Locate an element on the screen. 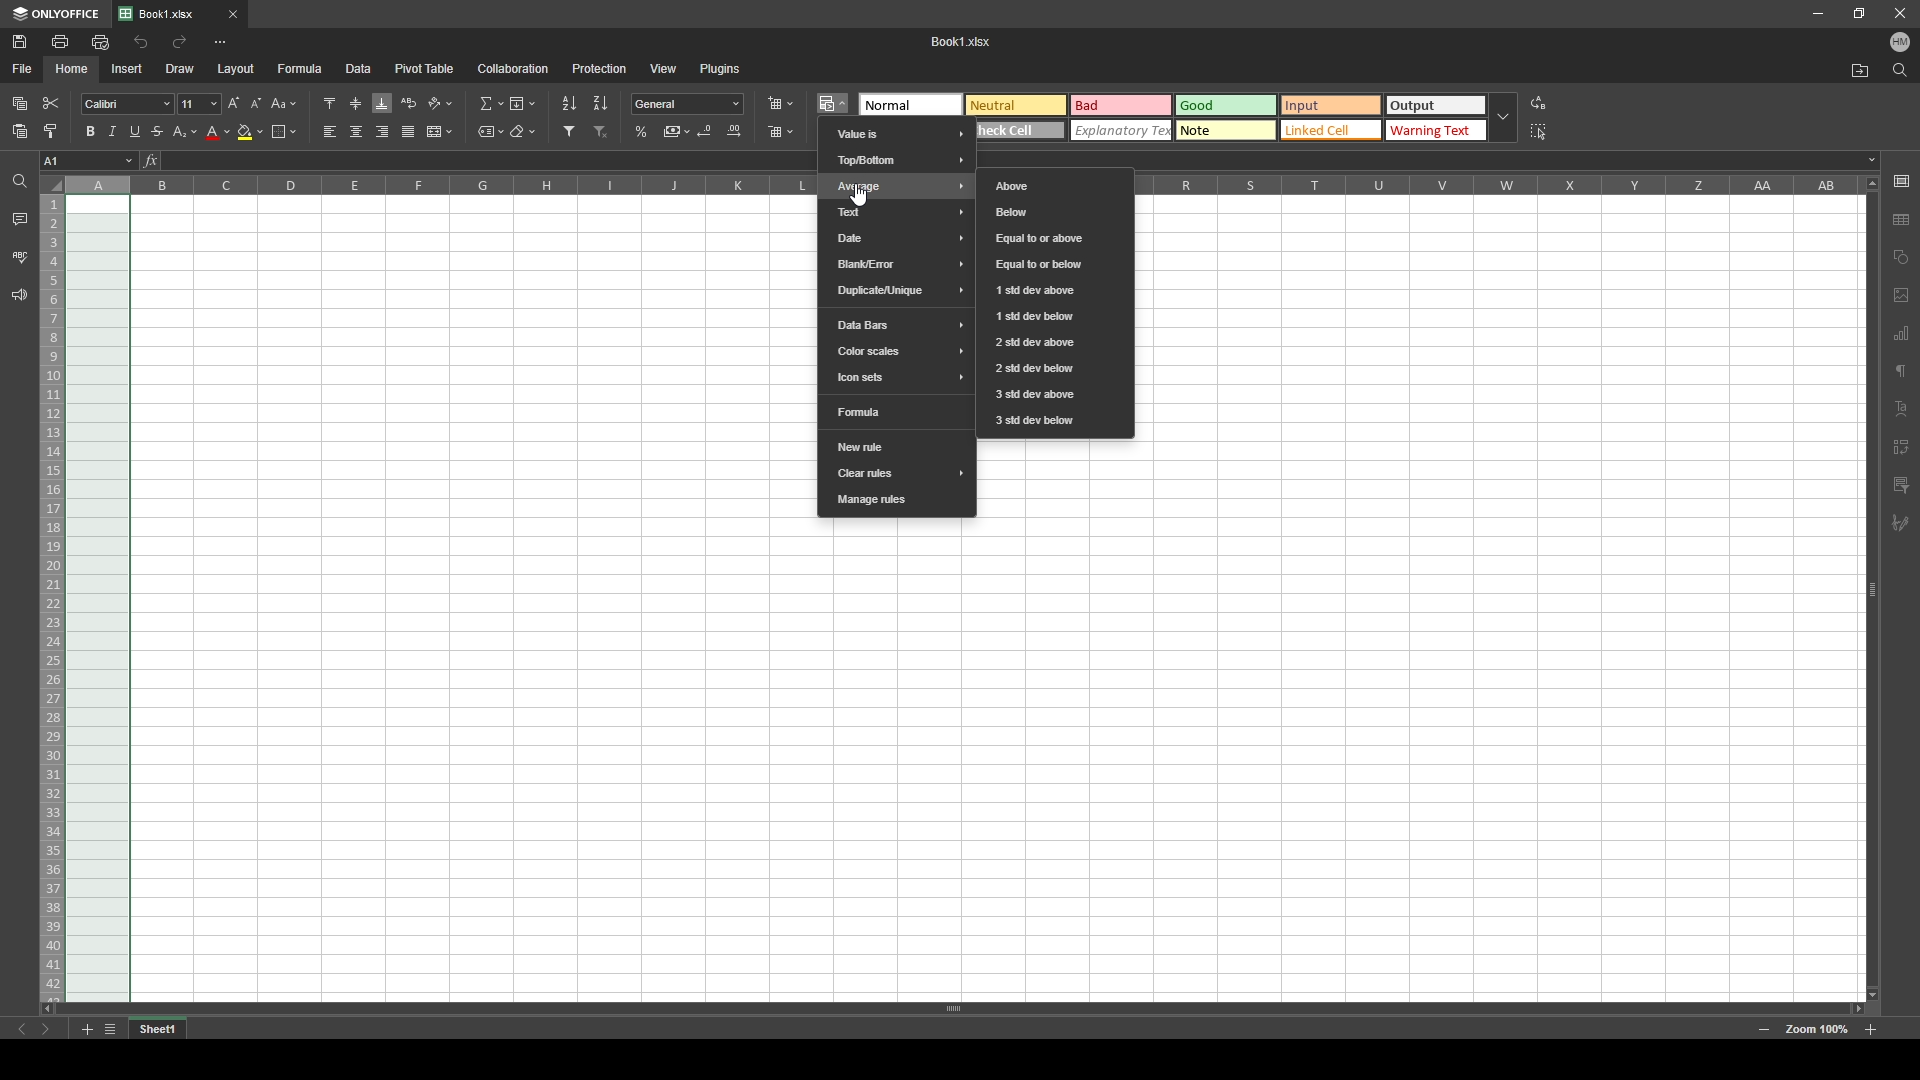 This screenshot has width=1920, height=1080. clear is located at coordinates (524, 132).